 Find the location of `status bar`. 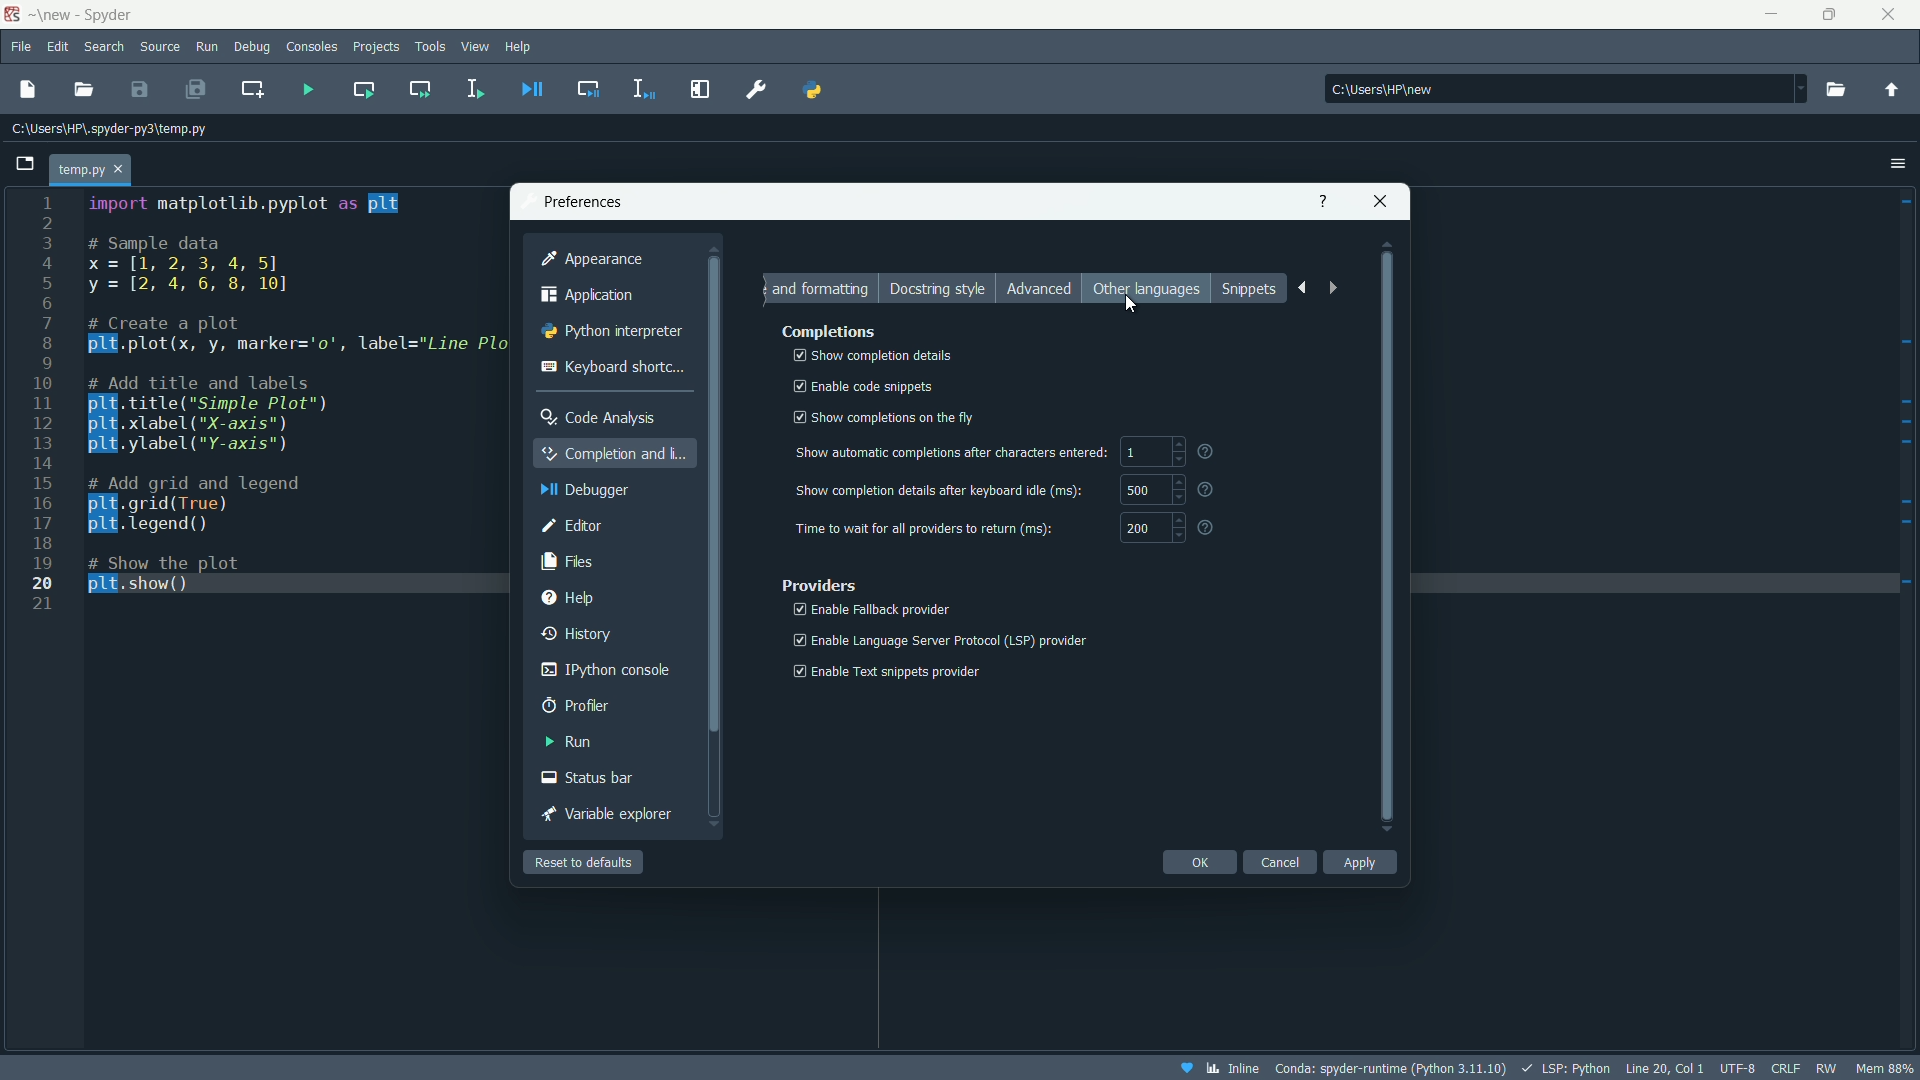

status bar is located at coordinates (590, 778).